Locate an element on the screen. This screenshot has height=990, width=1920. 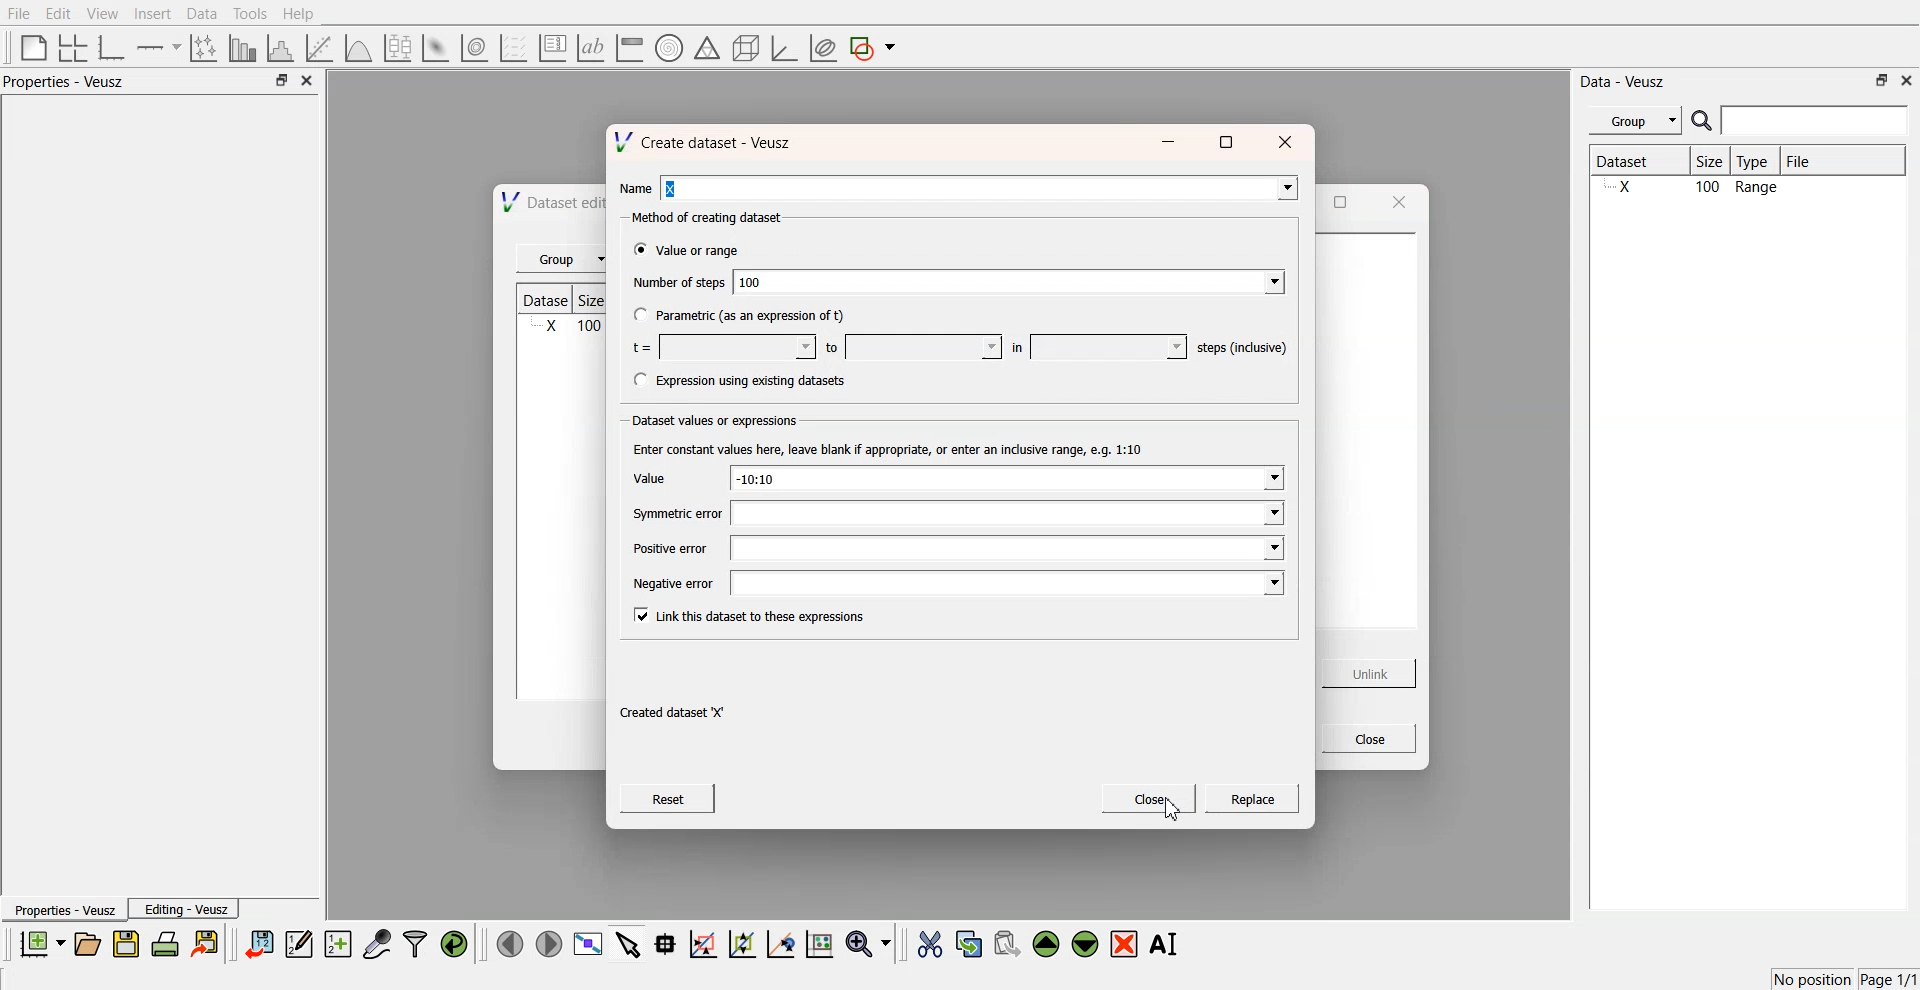
move  the selected widgets down is located at coordinates (1085, 942).